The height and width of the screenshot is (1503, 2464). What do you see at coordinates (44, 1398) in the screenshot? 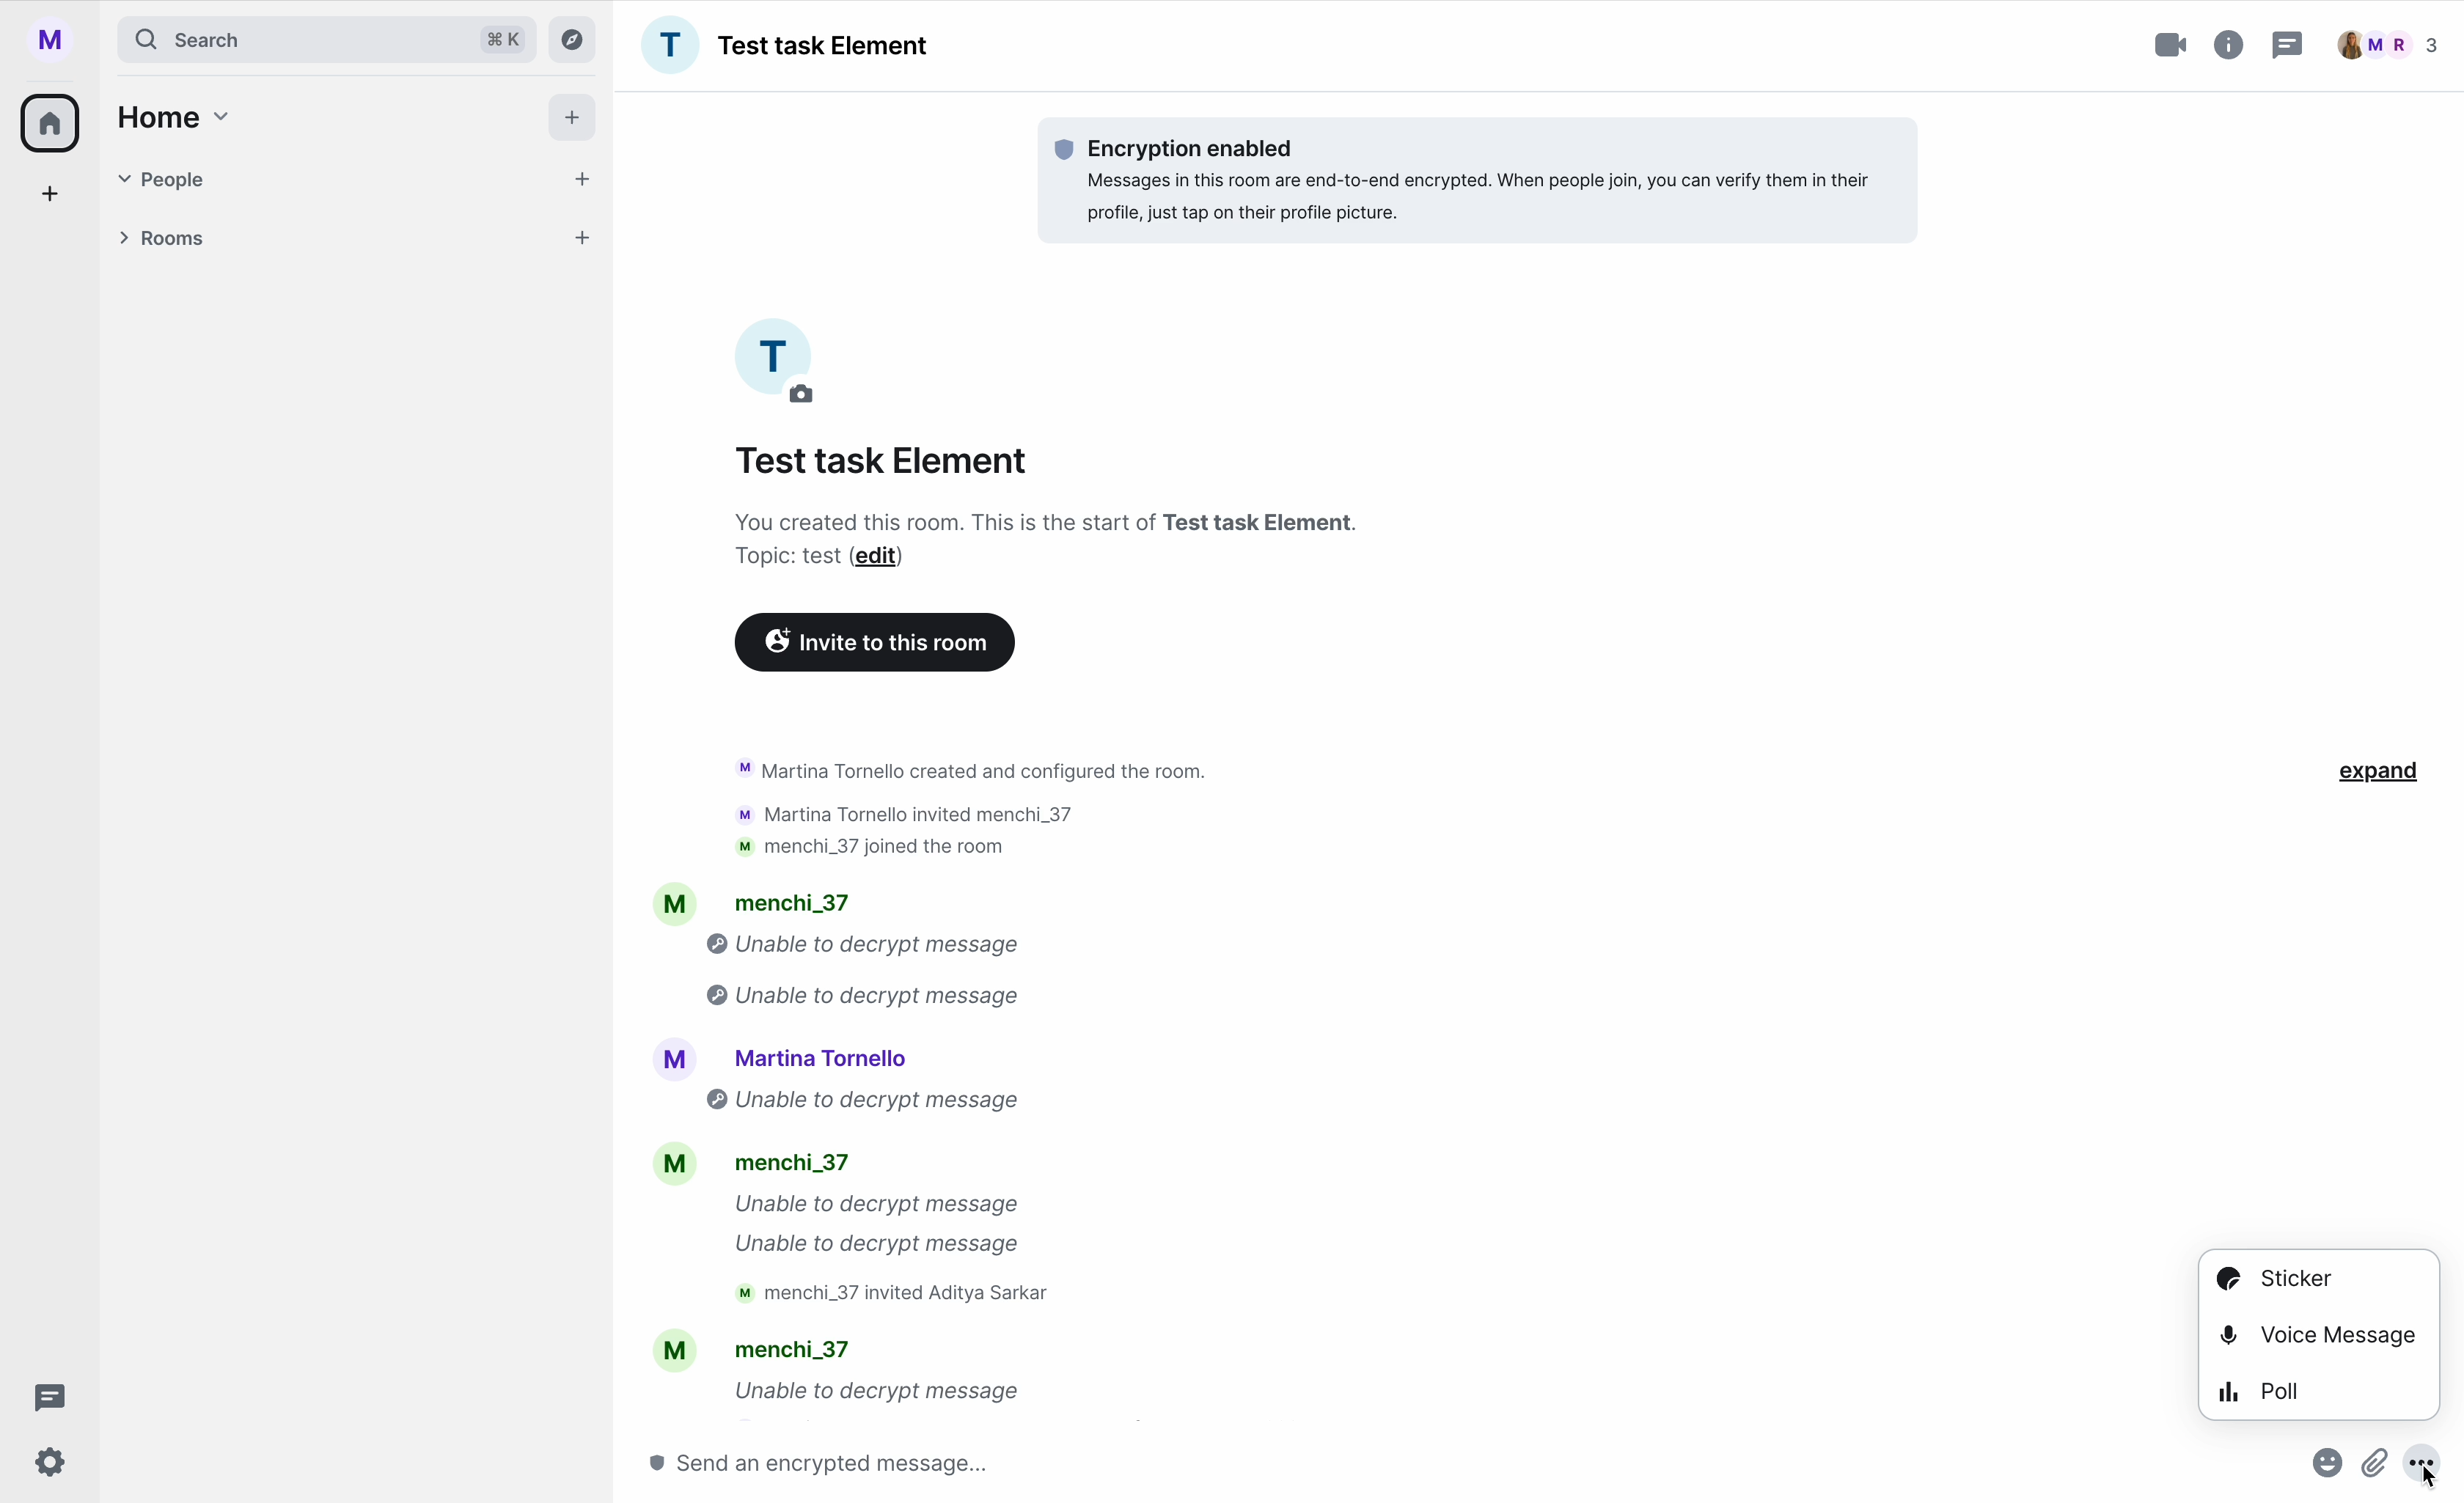
I see `threads` at bounding box center [44, 1398].